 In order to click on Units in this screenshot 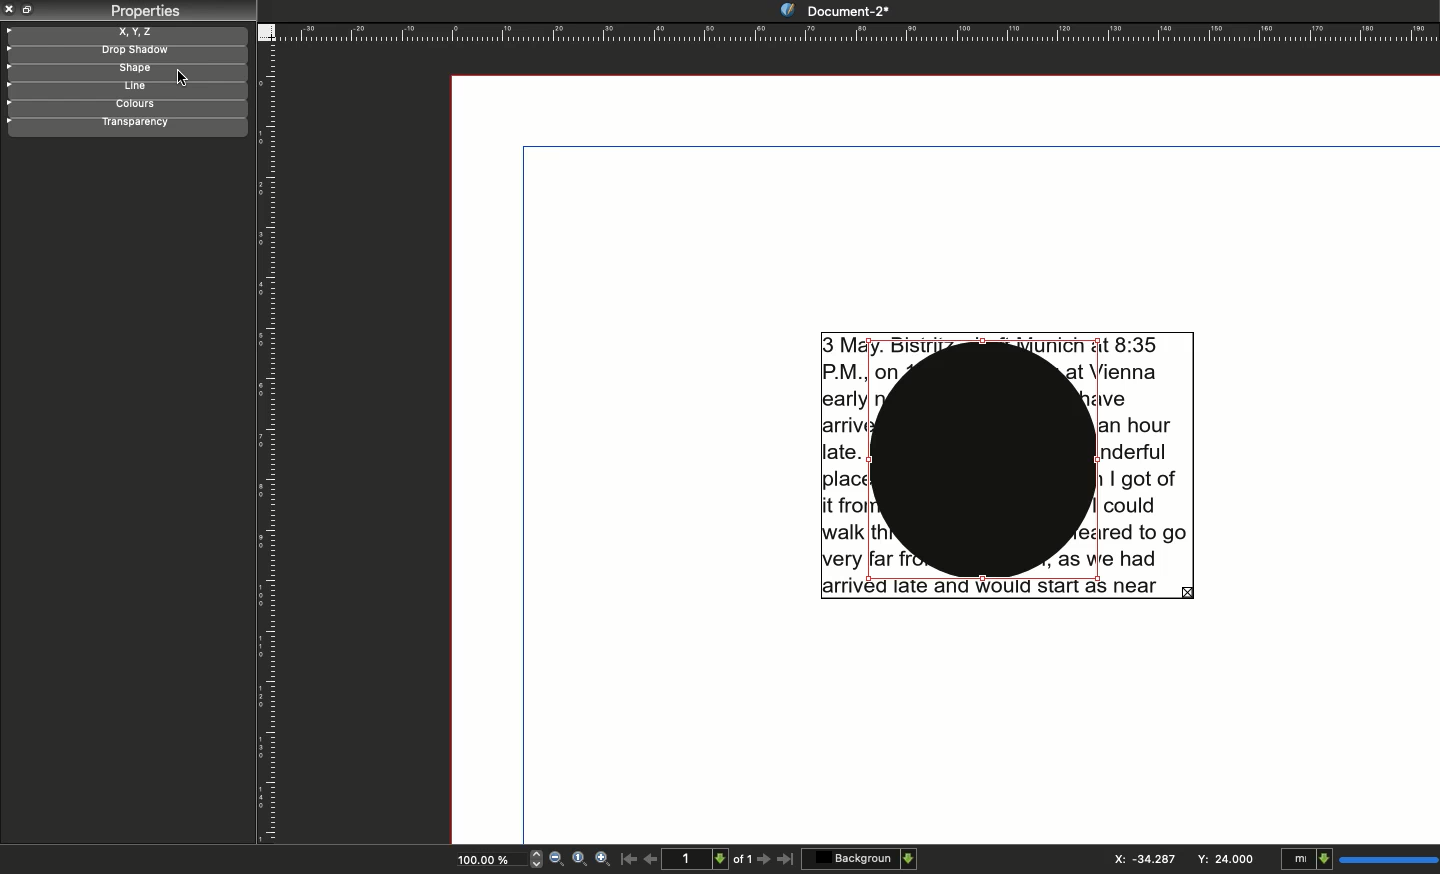, I will do `click(1360, 857)`.